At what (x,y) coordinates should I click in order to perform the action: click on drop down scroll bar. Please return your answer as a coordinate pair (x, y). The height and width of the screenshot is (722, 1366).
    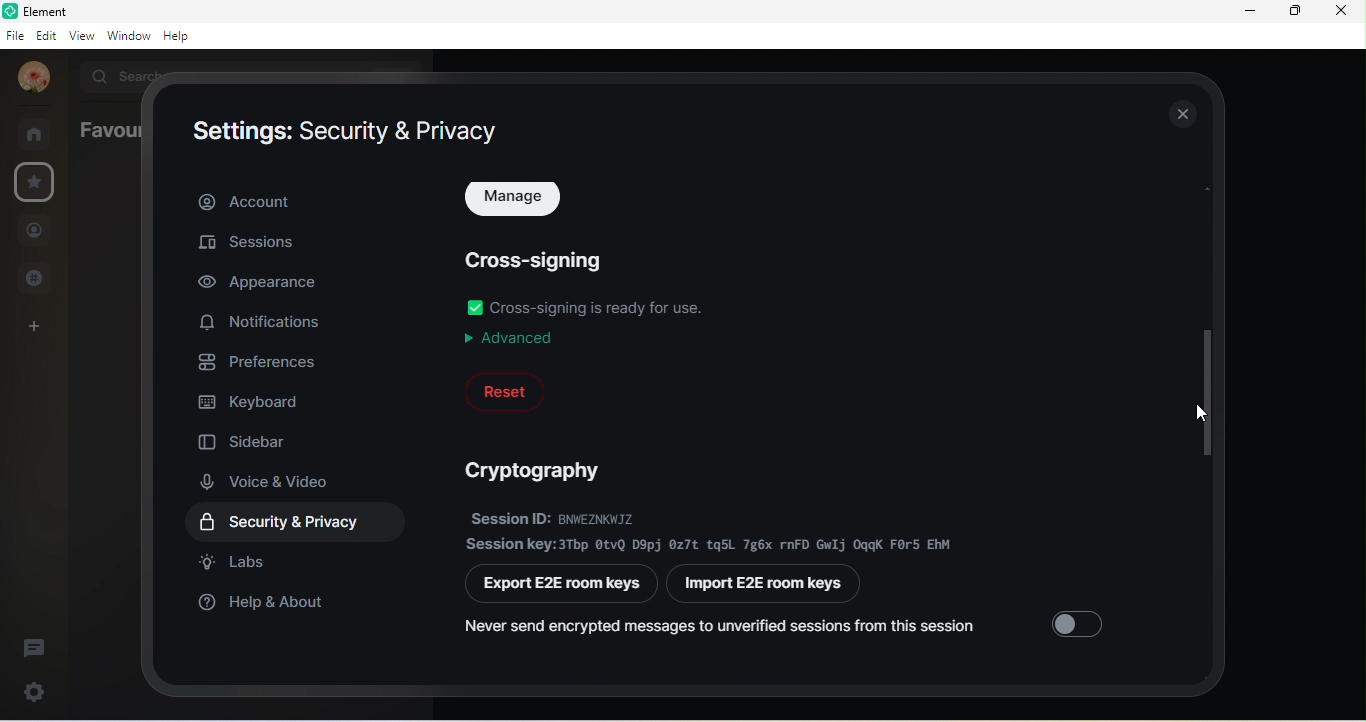
    Looking at the image, I should click on (1204, 390).